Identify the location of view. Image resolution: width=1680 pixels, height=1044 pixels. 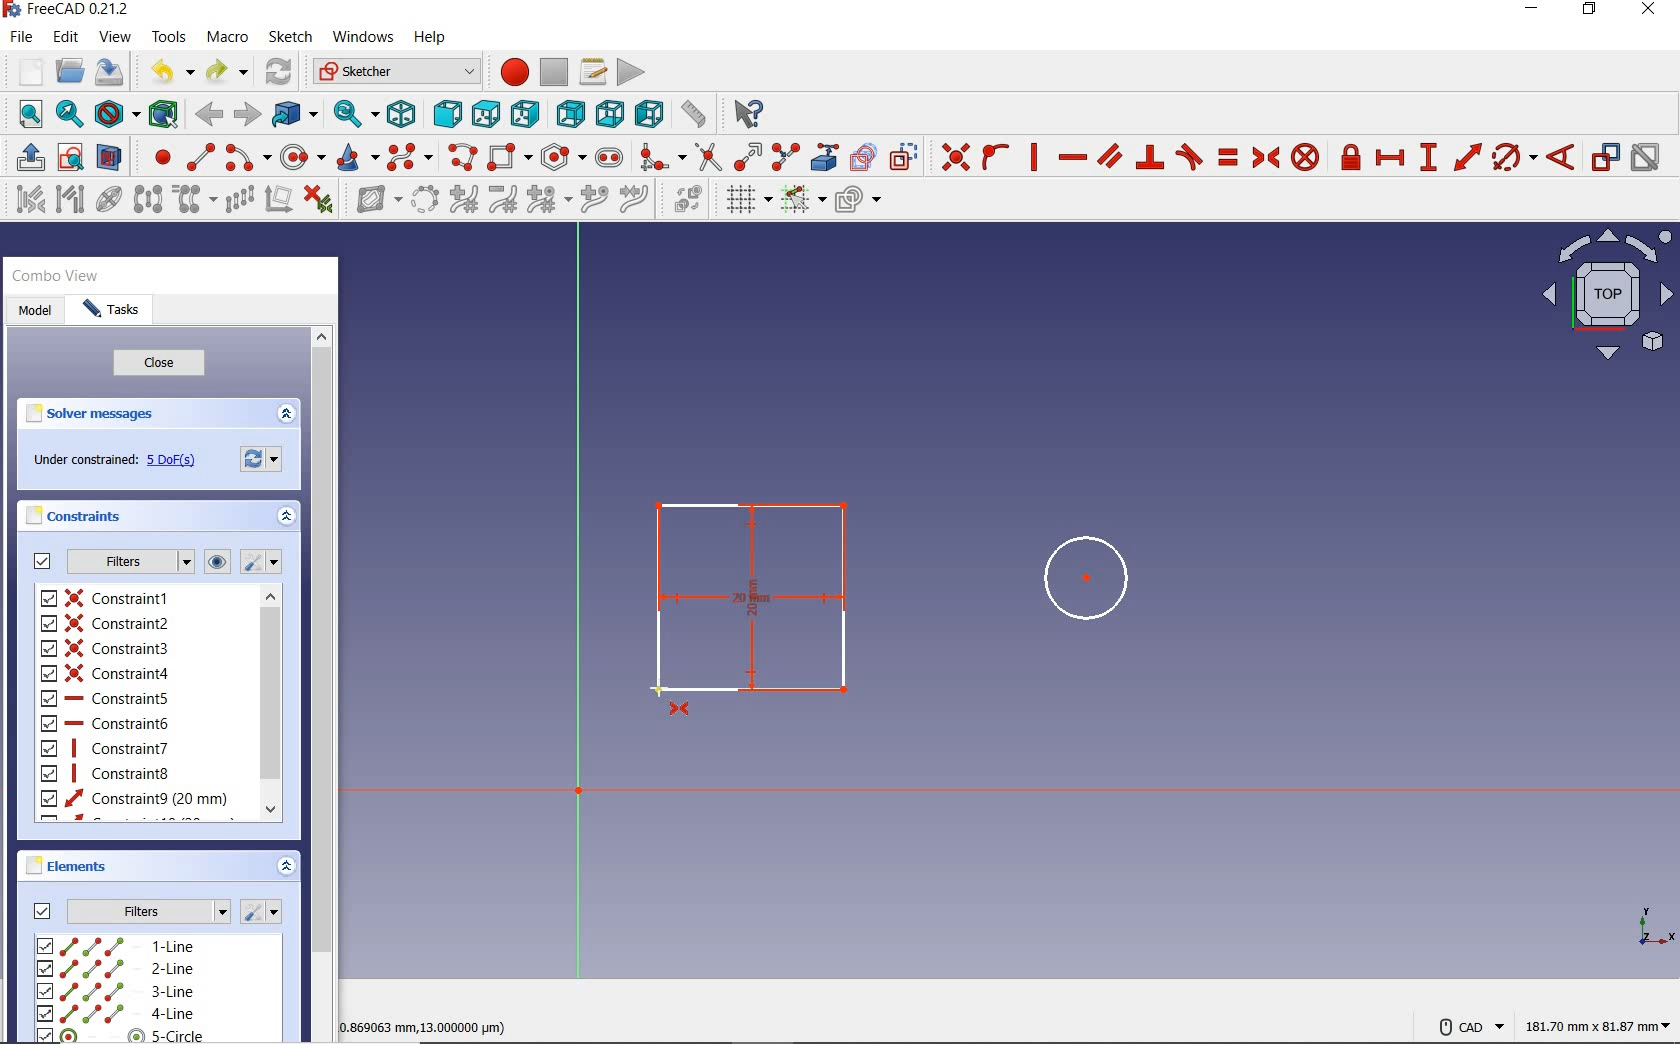
(115, 37).